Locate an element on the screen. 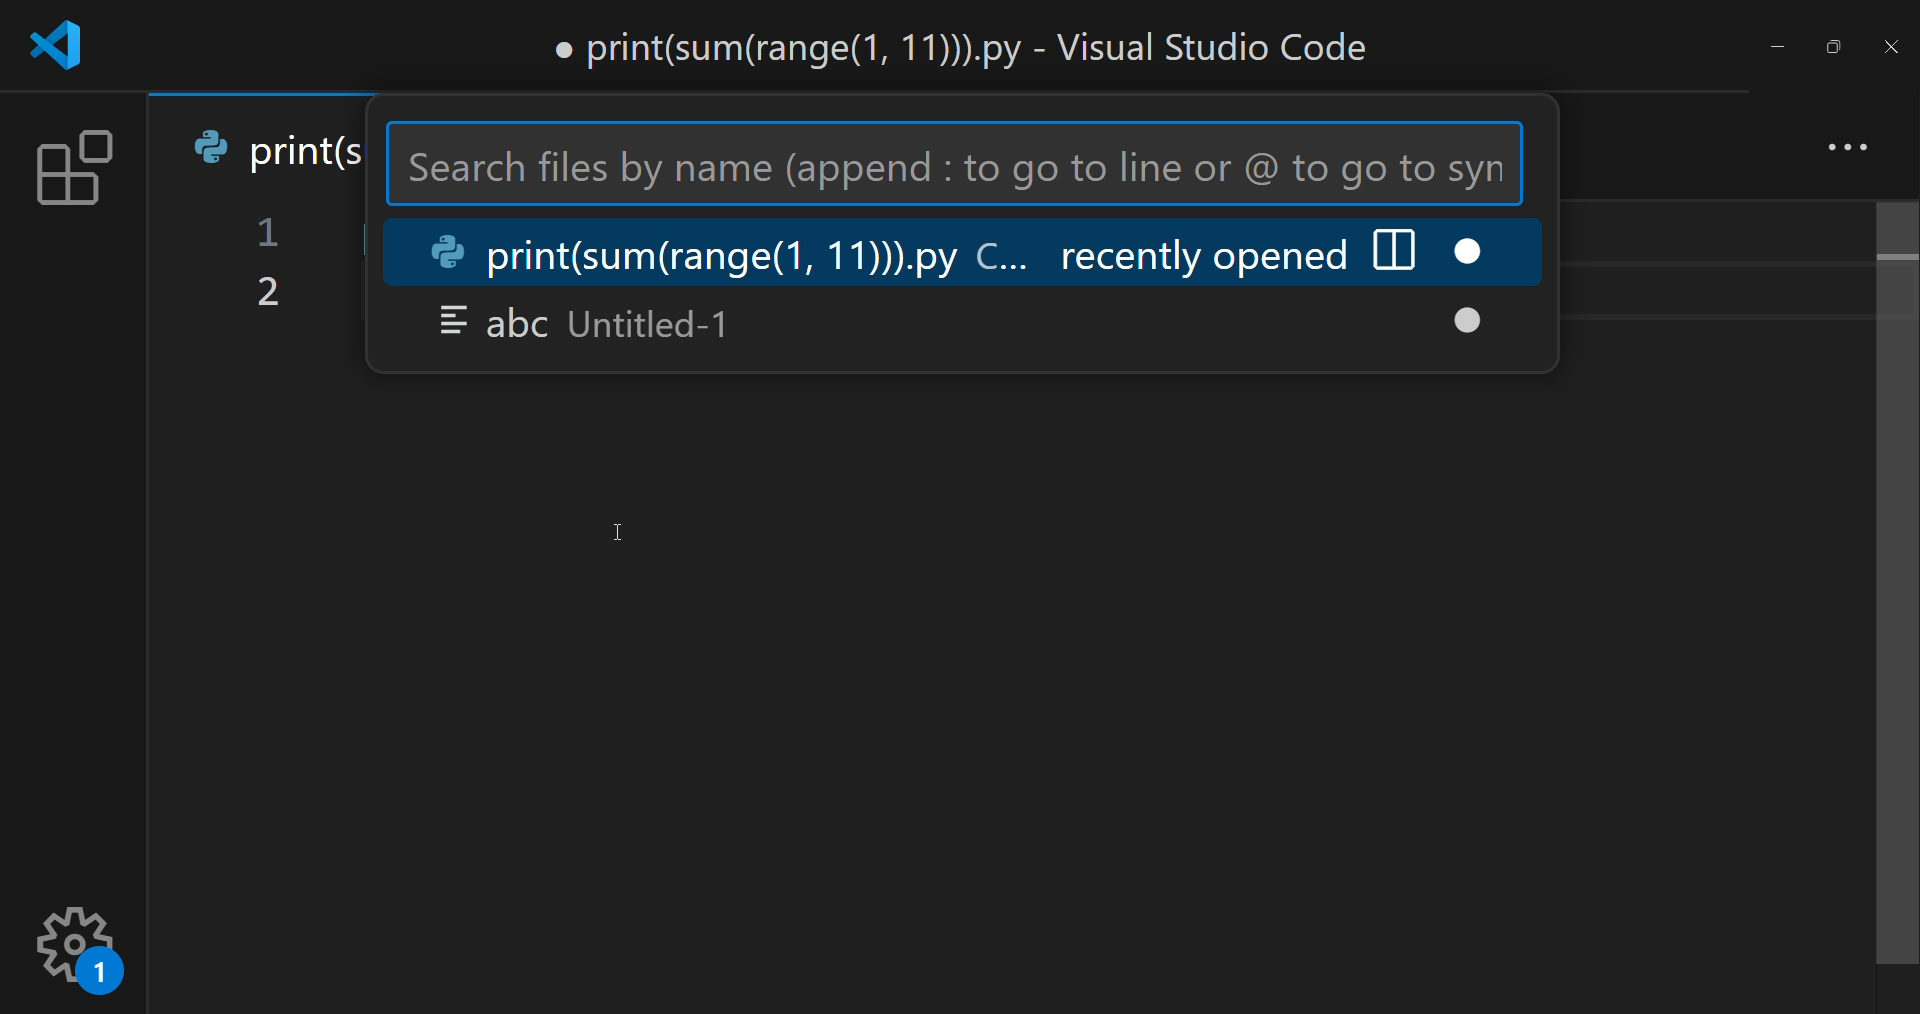  abc Untitled-1 is located at coordinates (586, 325).